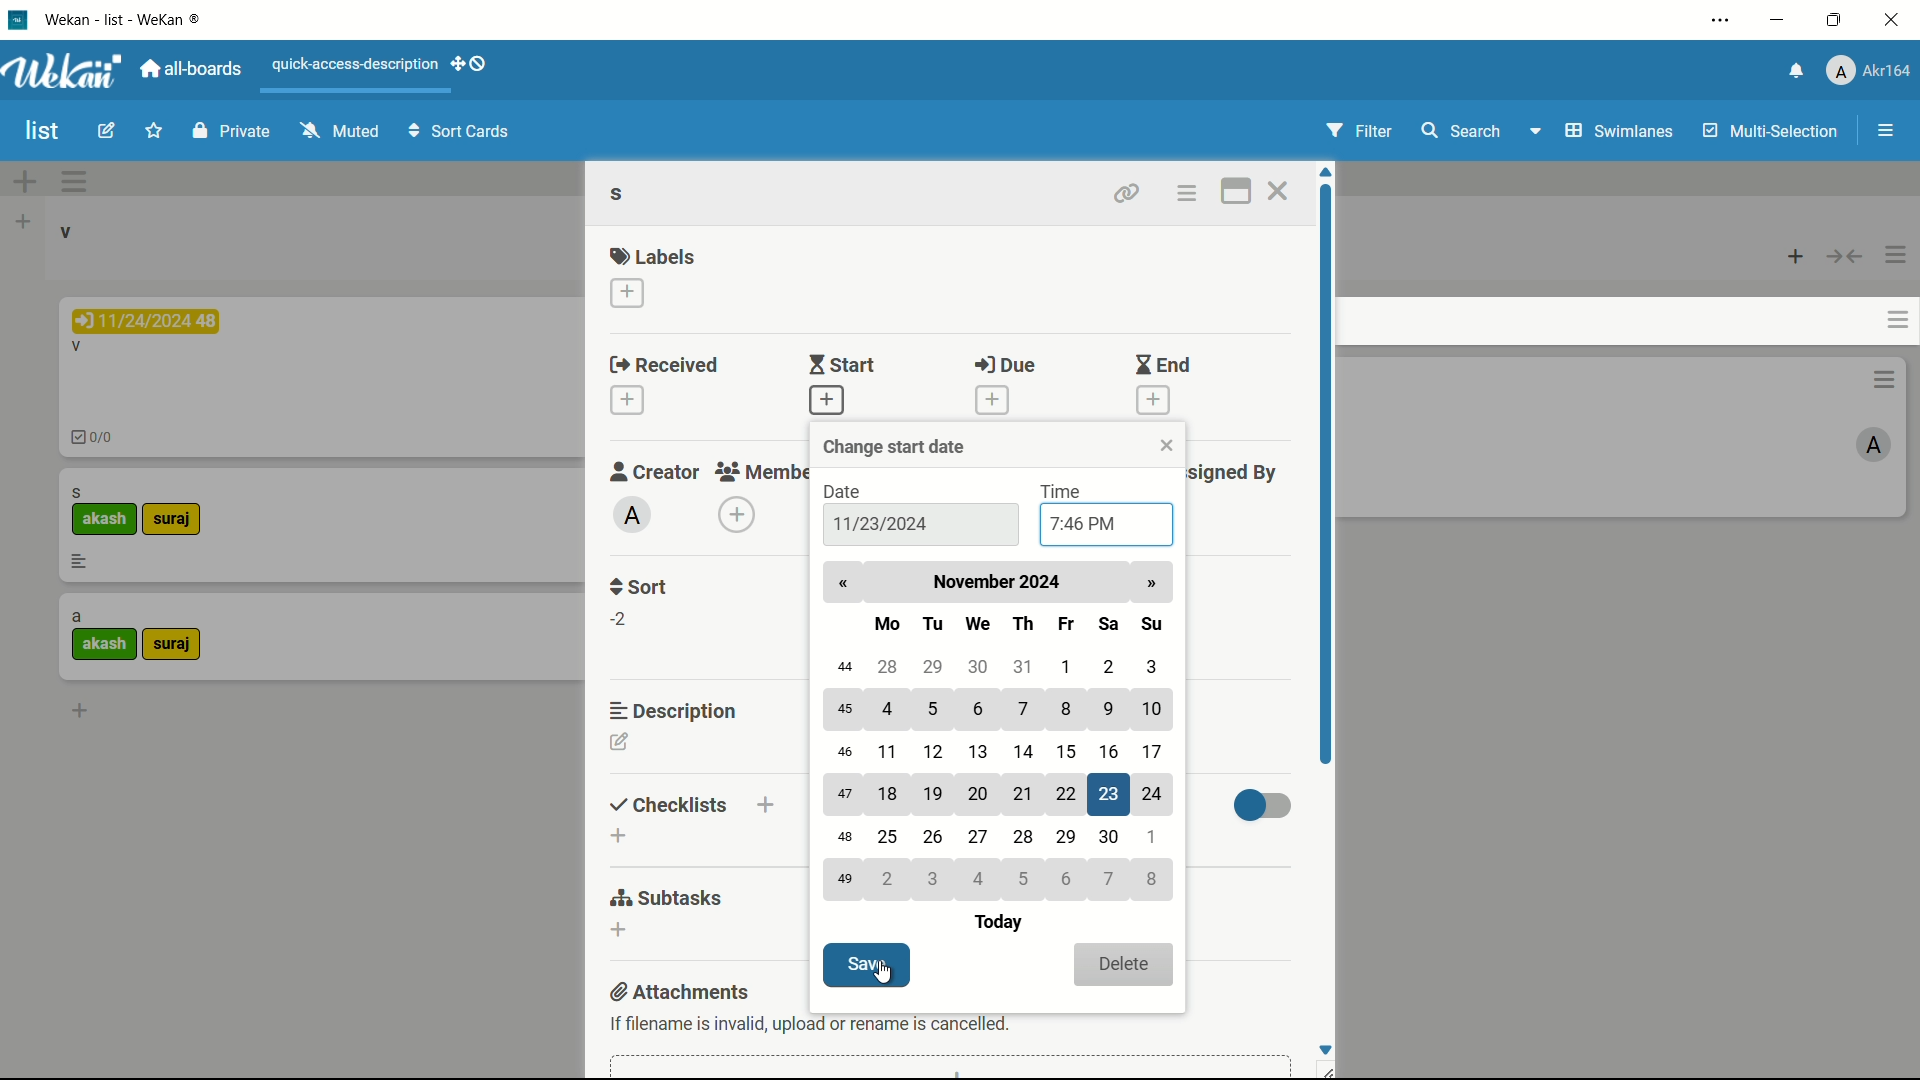 The height and width of the screenshot is (1080, 1920). I want to click on checklists, so click(668, 806).